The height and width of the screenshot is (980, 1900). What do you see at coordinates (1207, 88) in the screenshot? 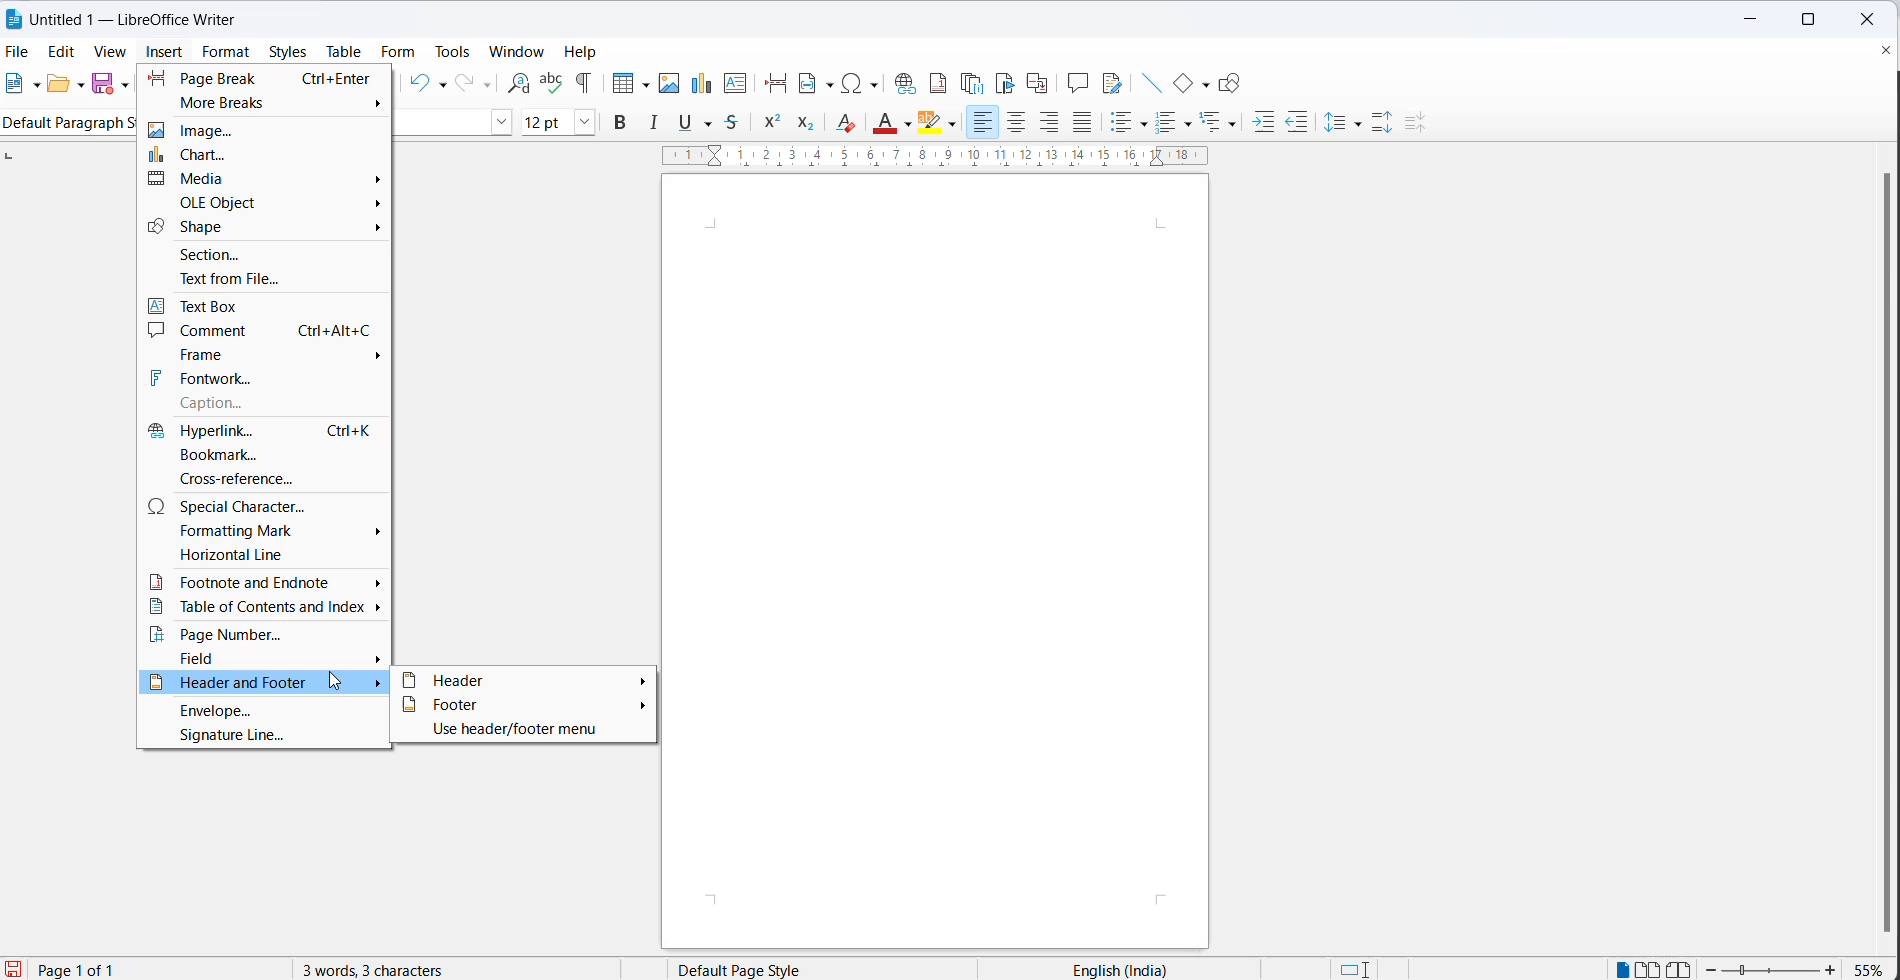
I see `basic shapes options` at bounding box center [1207, 88].